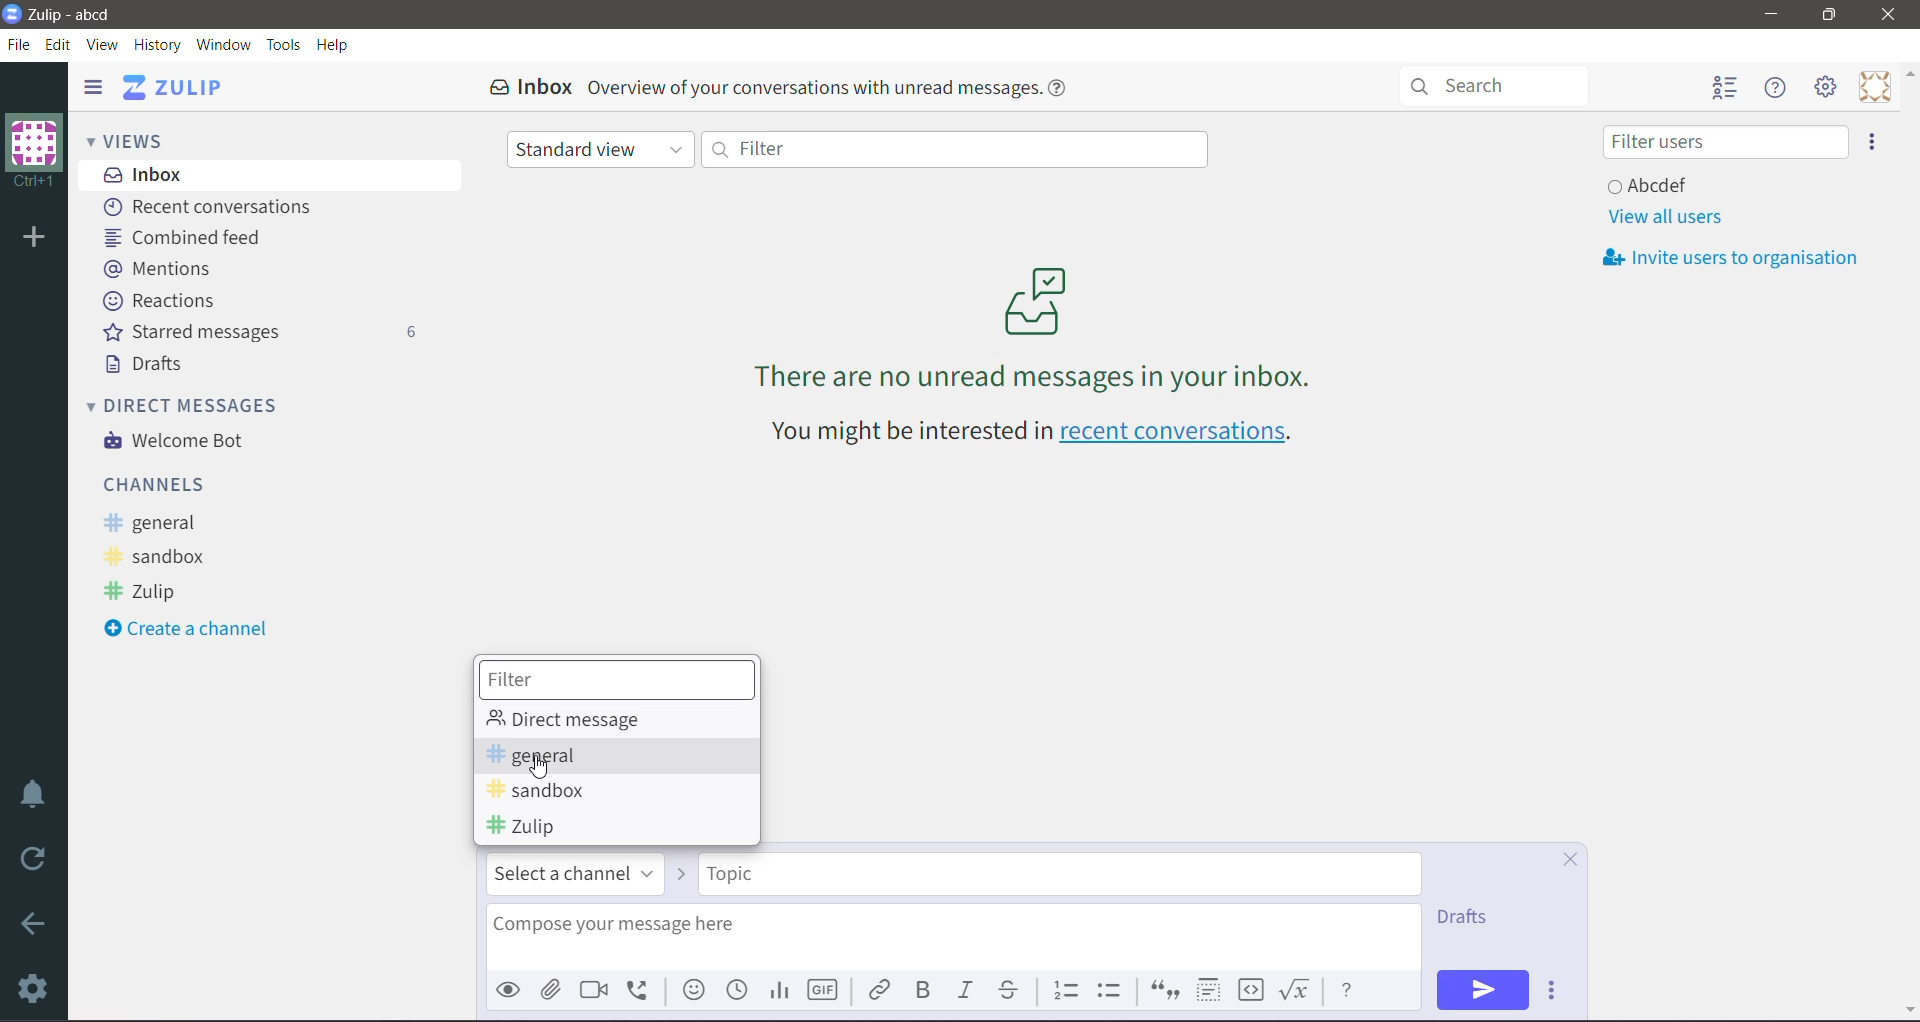  Describe the element at coordinates (1738, 258) in the screenshot. I see `Invite usersto organization` at that location.